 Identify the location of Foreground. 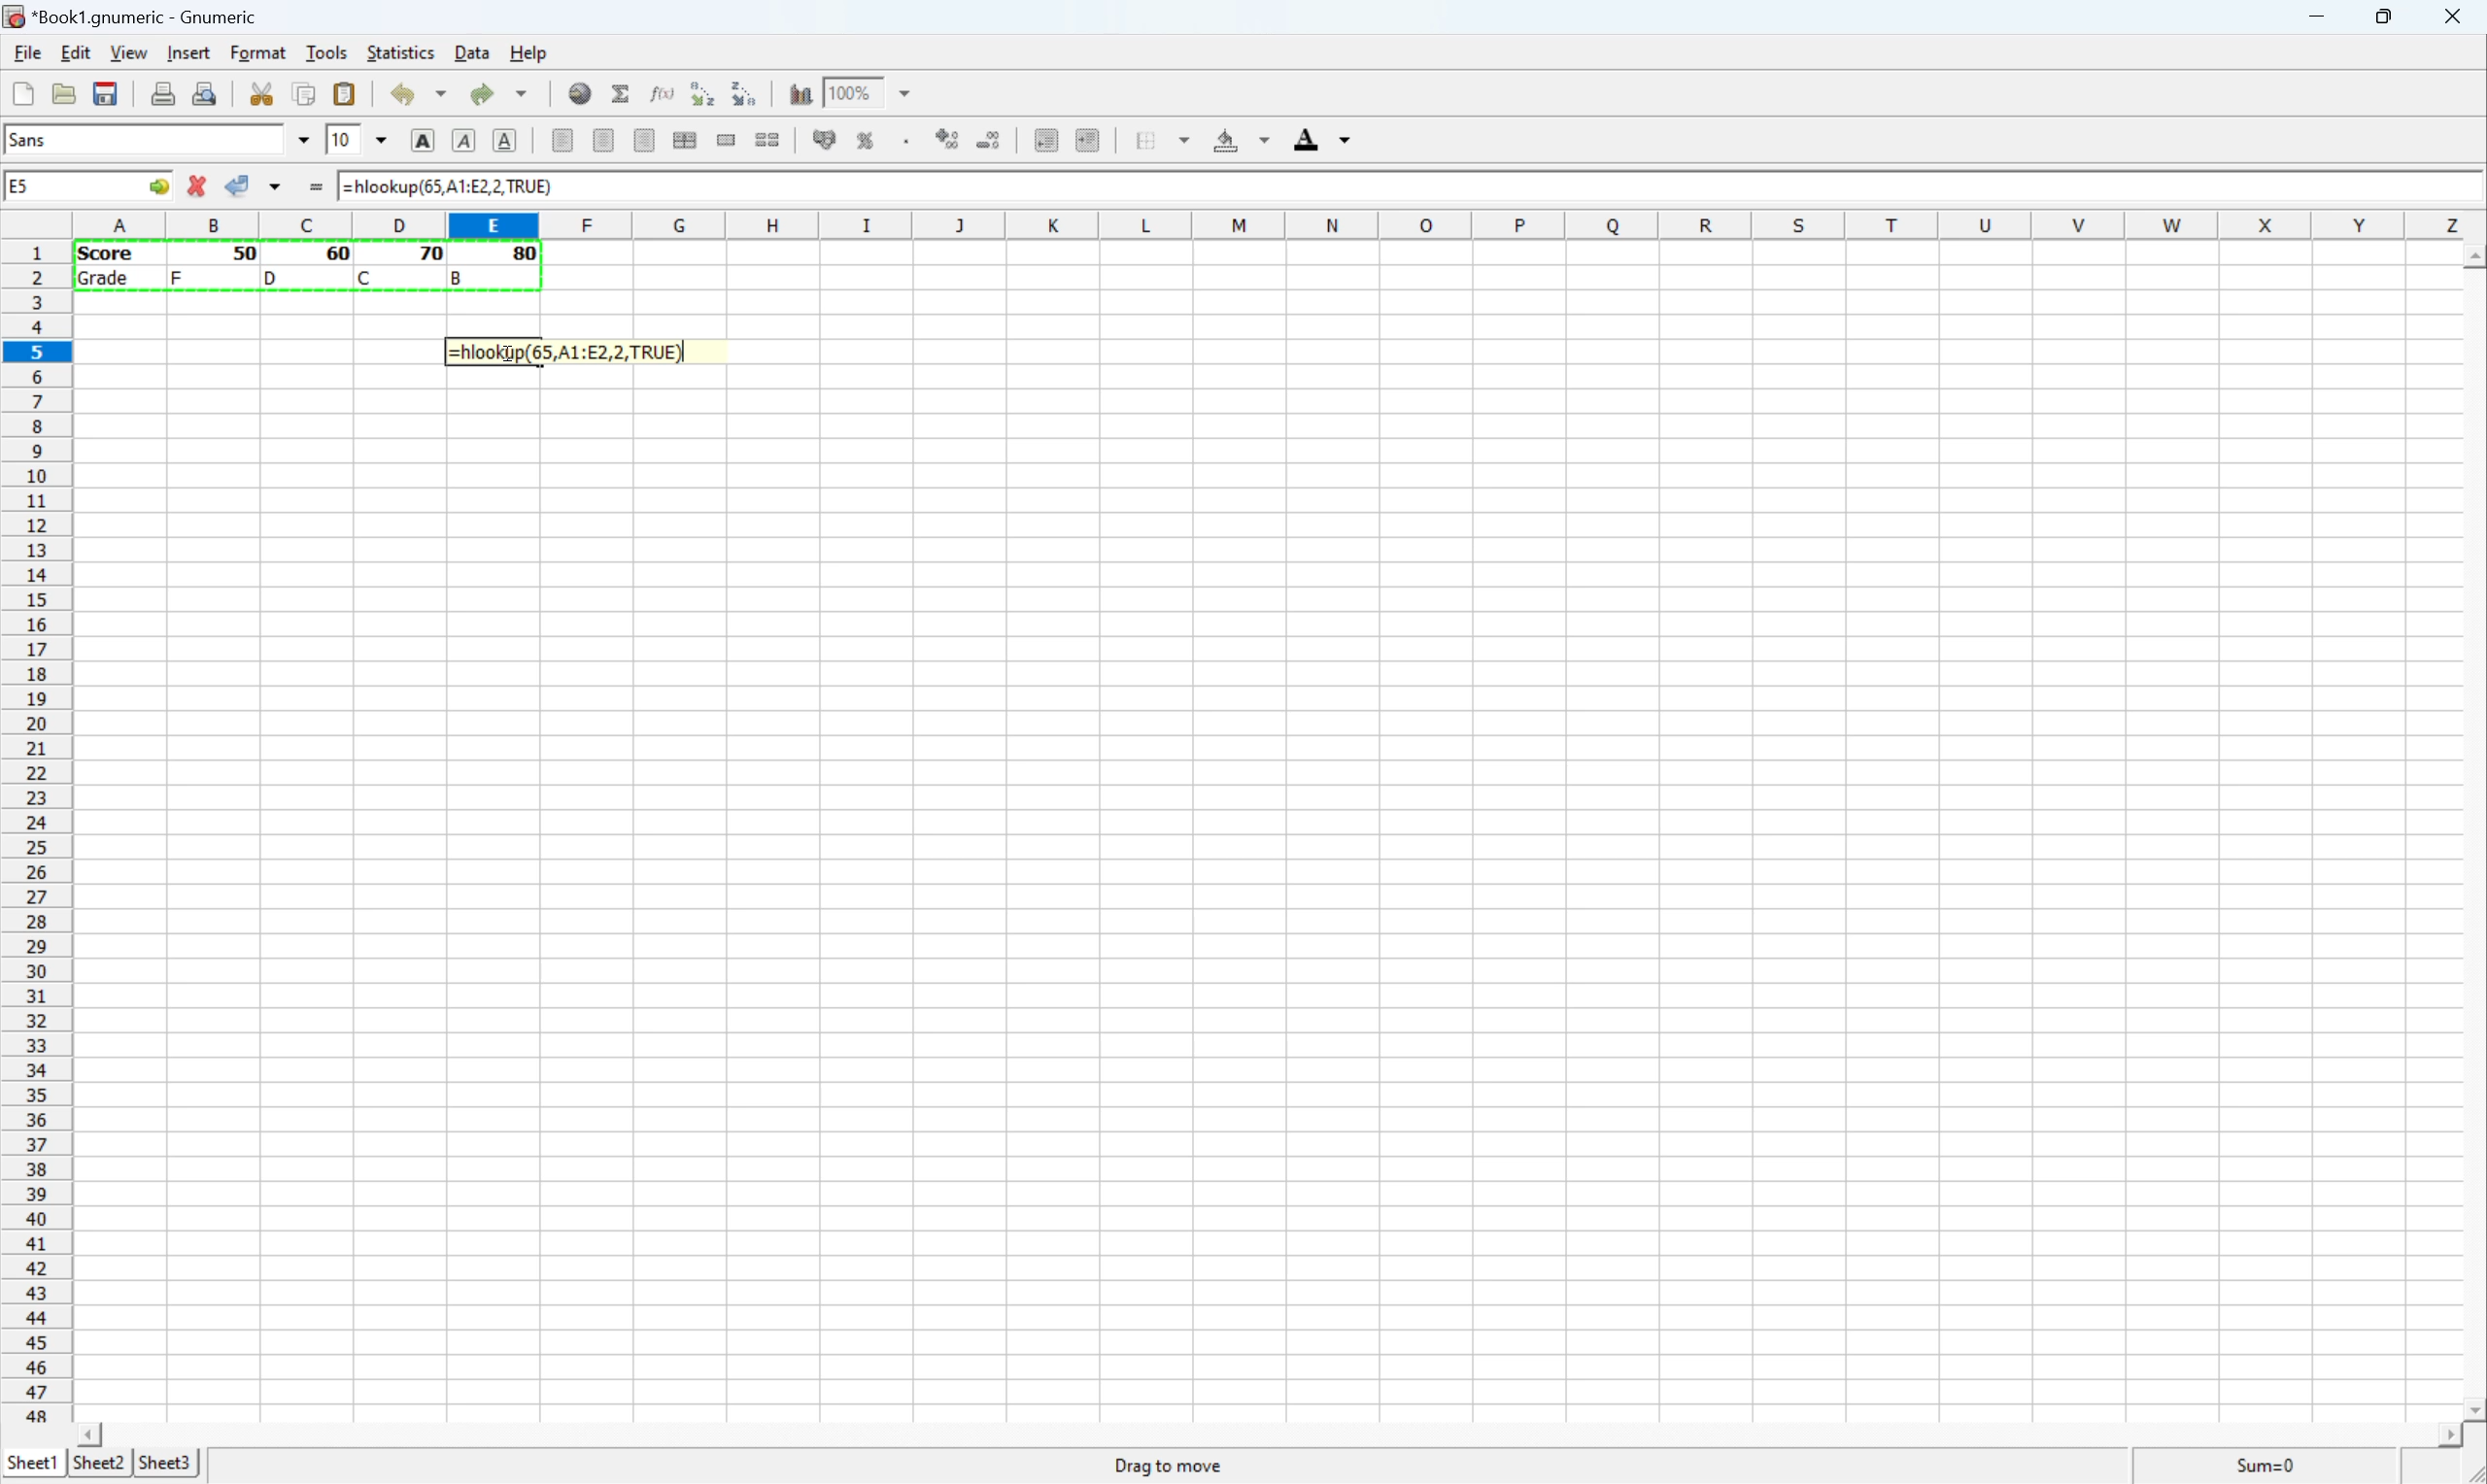
(1317, 138).